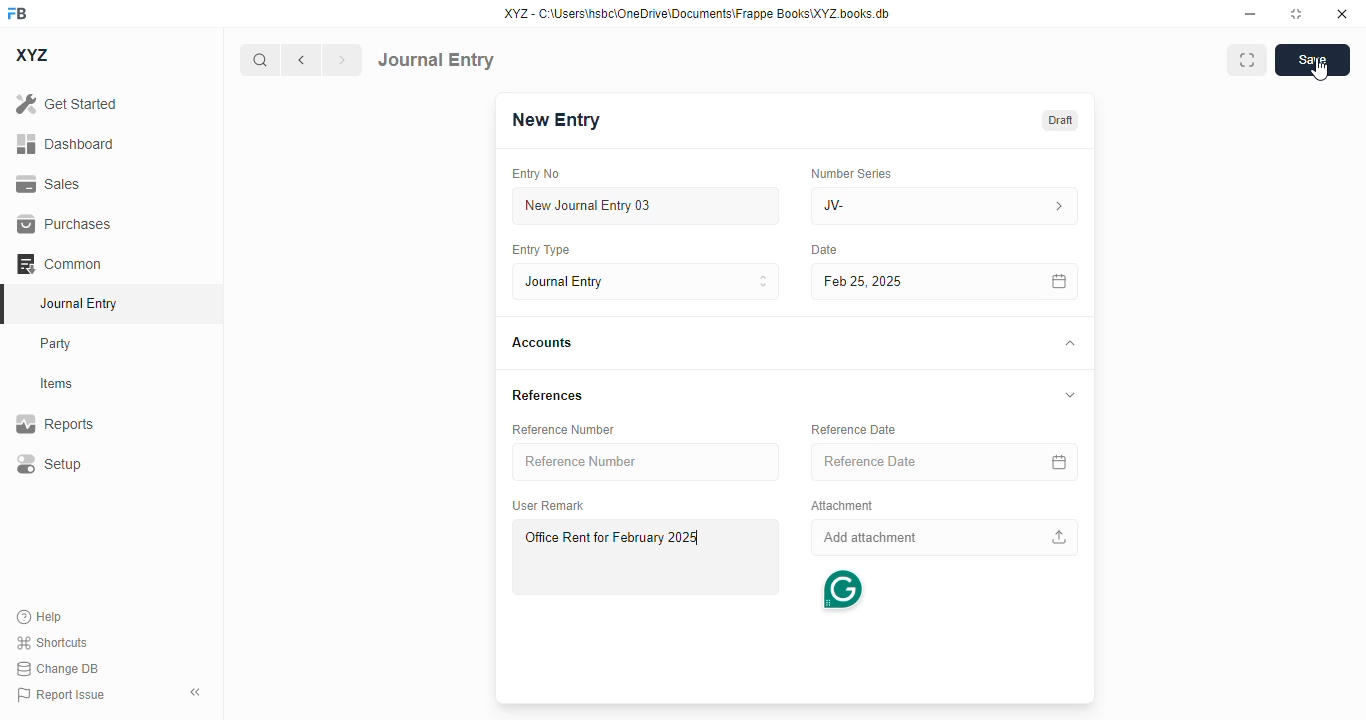 Image resolution: width=1366 pixels, height=720 pixels. I want to click on entry type, so click(539, 249).